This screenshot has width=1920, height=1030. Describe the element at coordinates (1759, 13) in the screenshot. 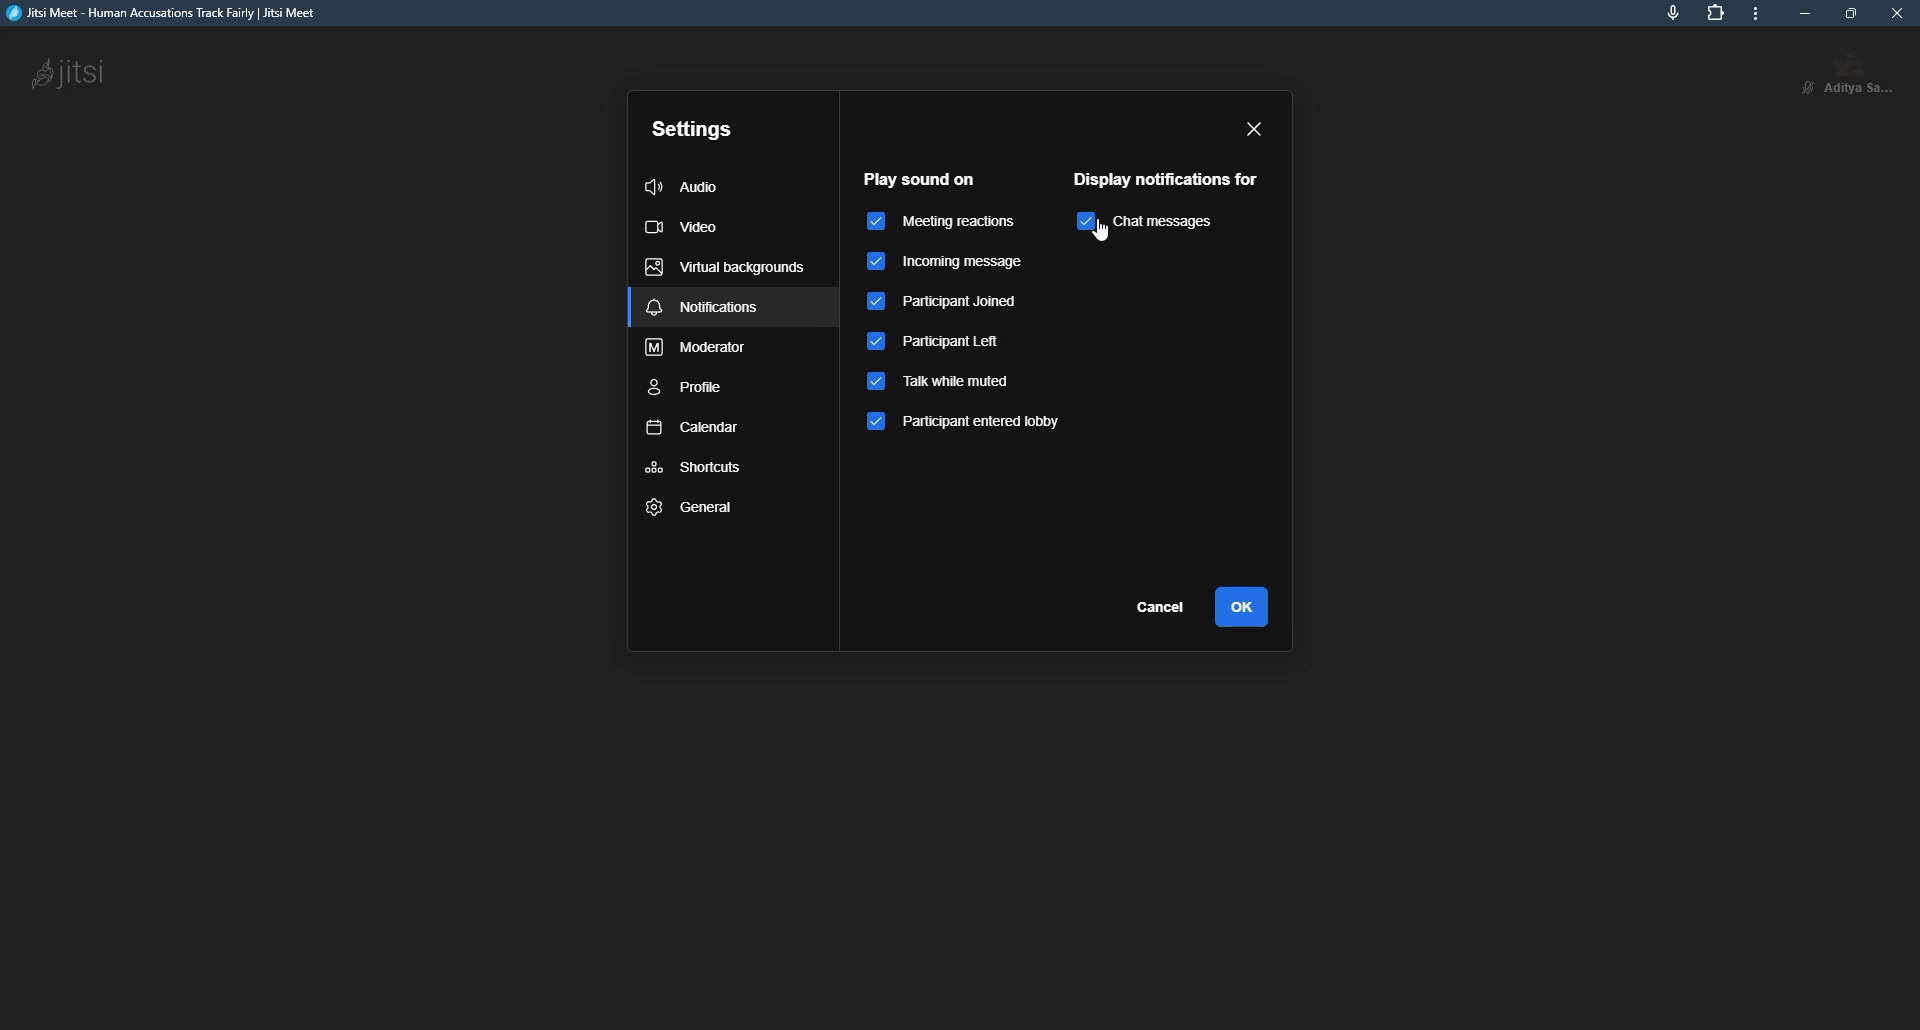

I see `more` at that location.